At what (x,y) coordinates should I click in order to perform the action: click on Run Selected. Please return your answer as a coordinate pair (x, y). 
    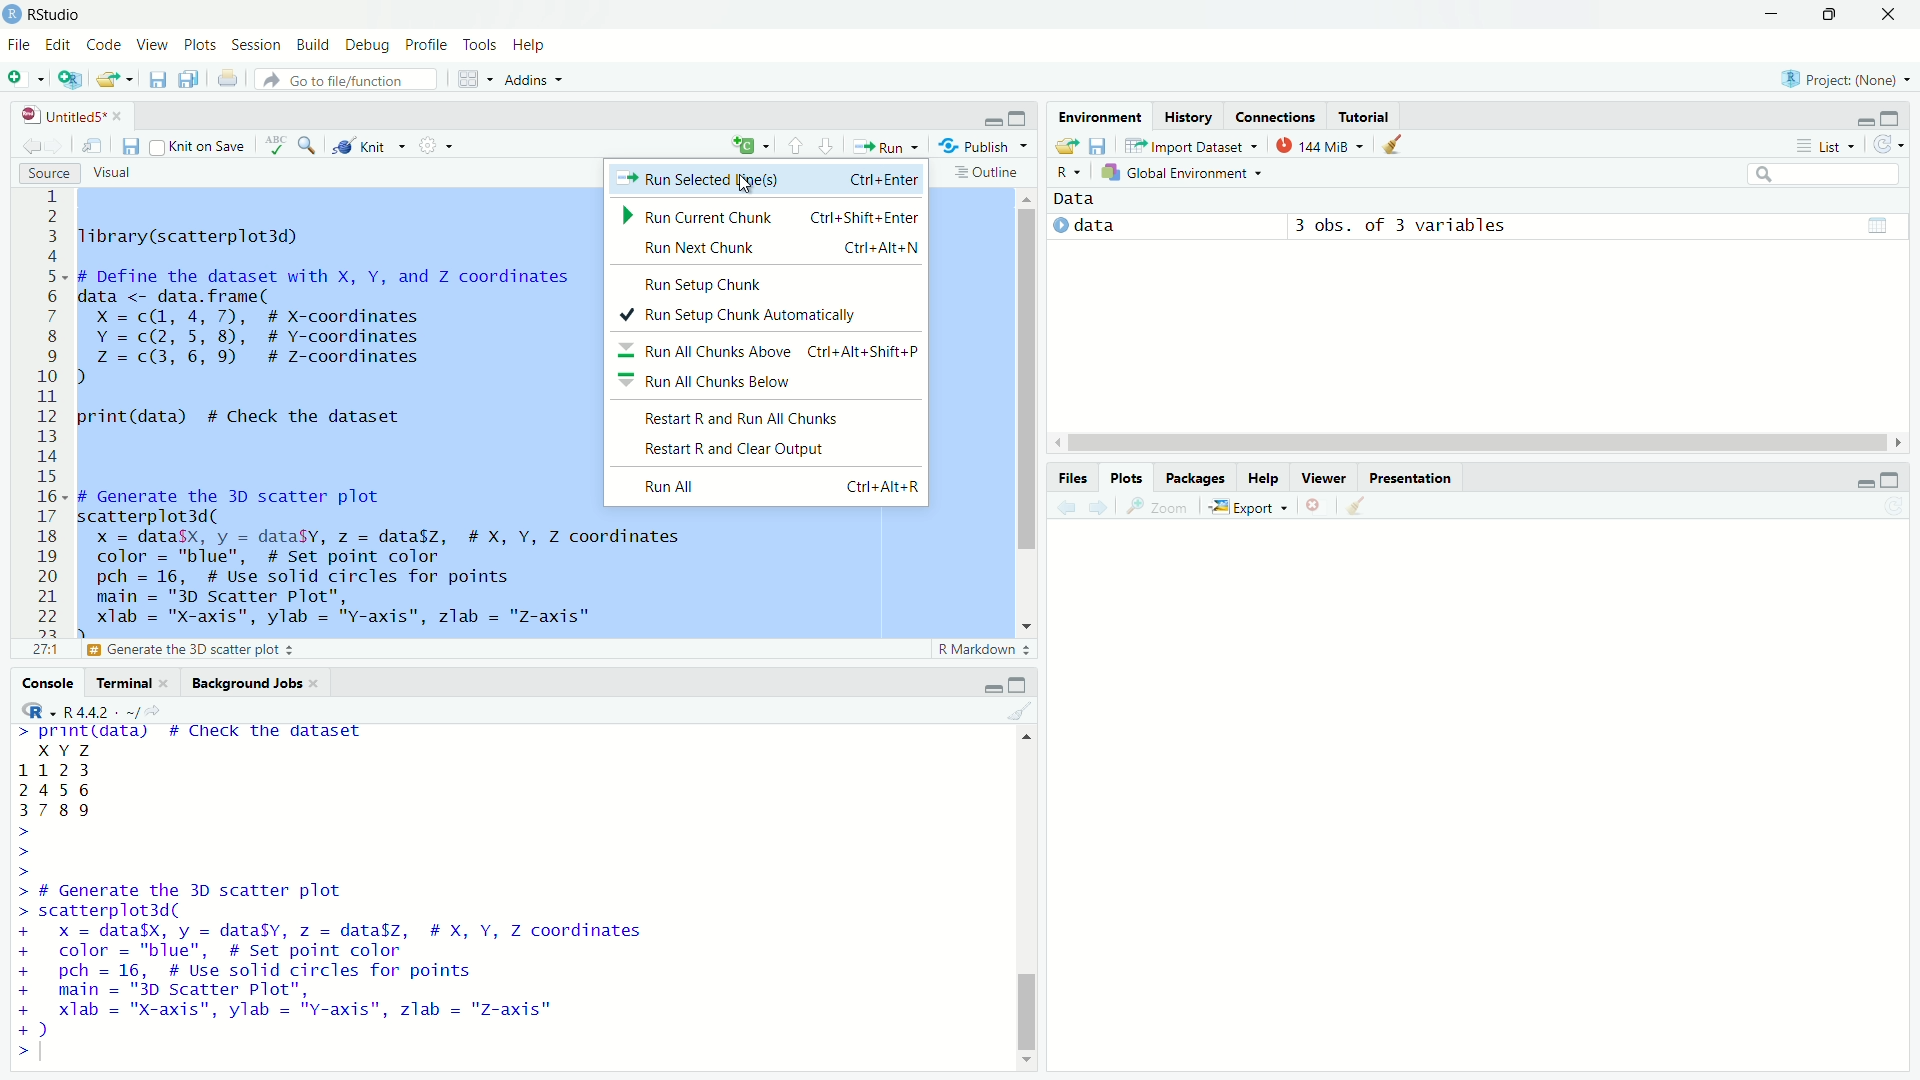
    Looking at the image, I should click on (768, 180).